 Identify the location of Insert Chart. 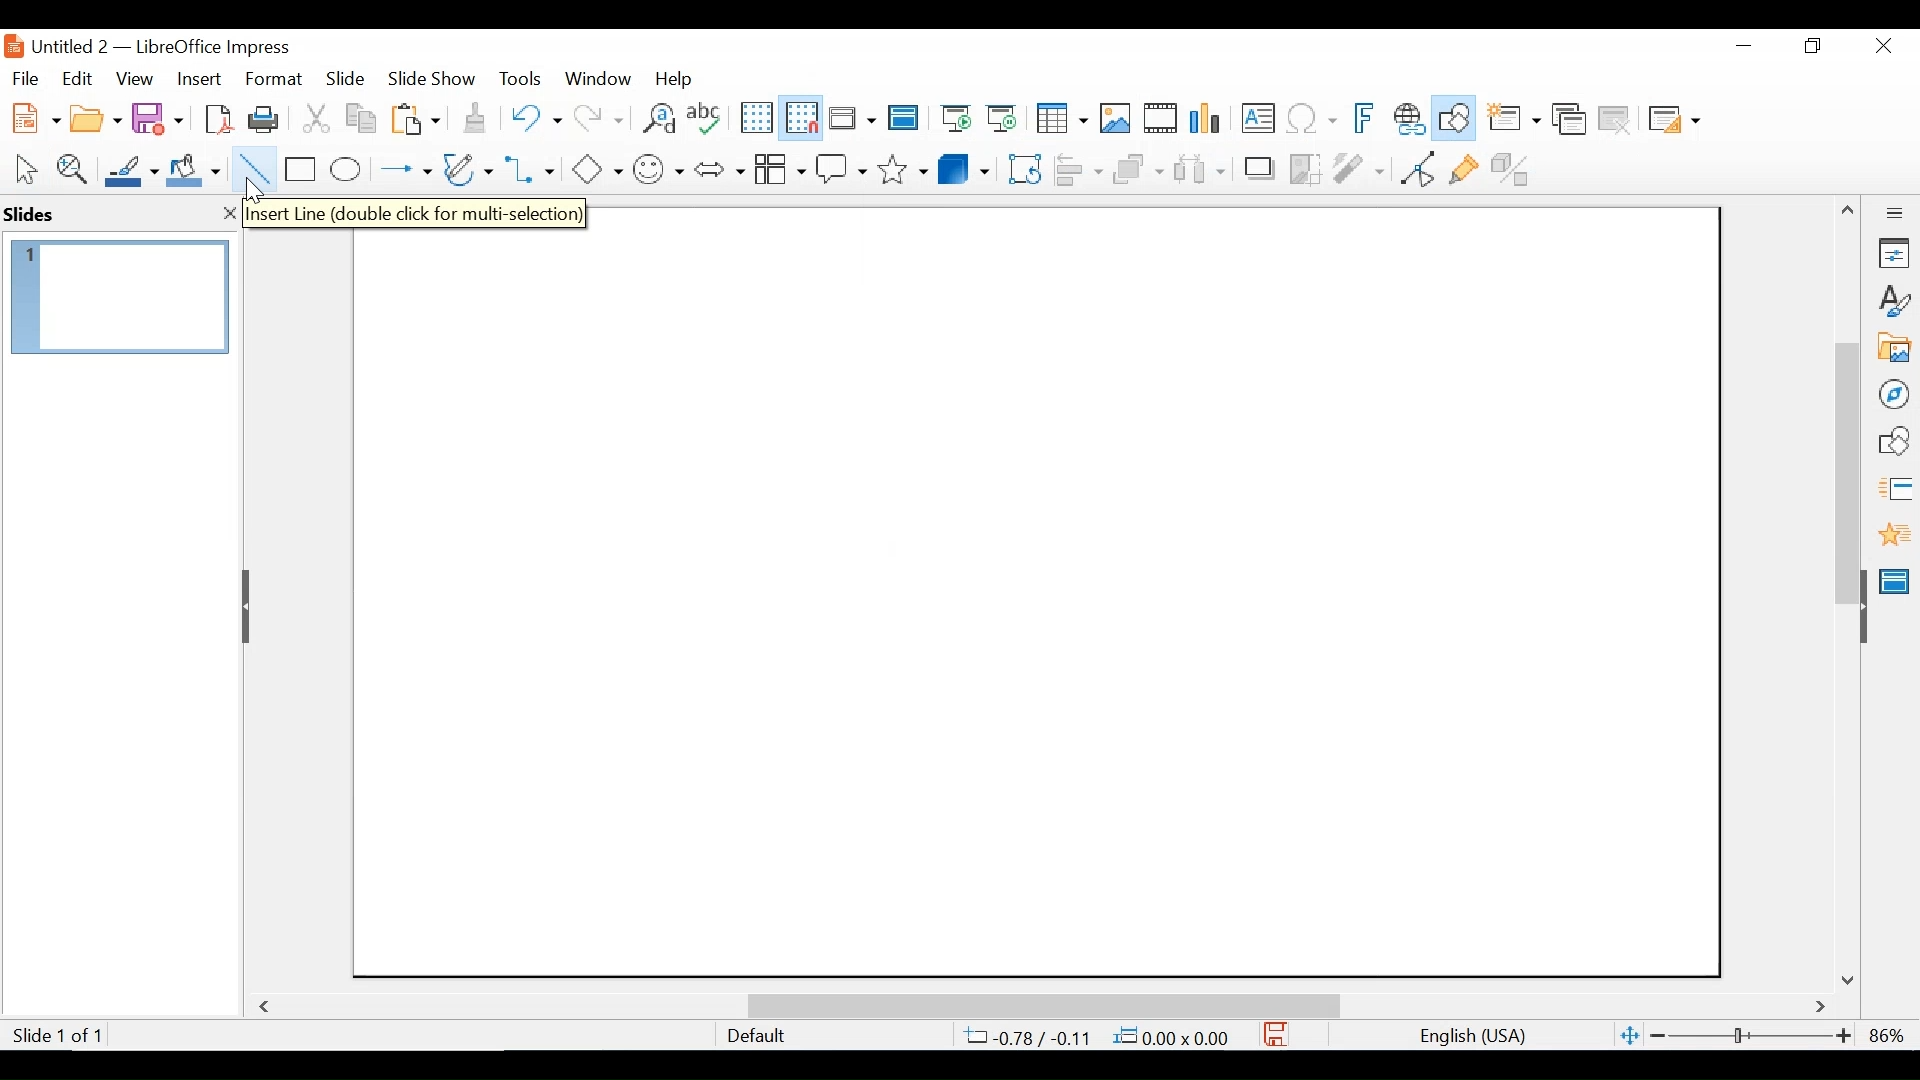
(1208, 120).